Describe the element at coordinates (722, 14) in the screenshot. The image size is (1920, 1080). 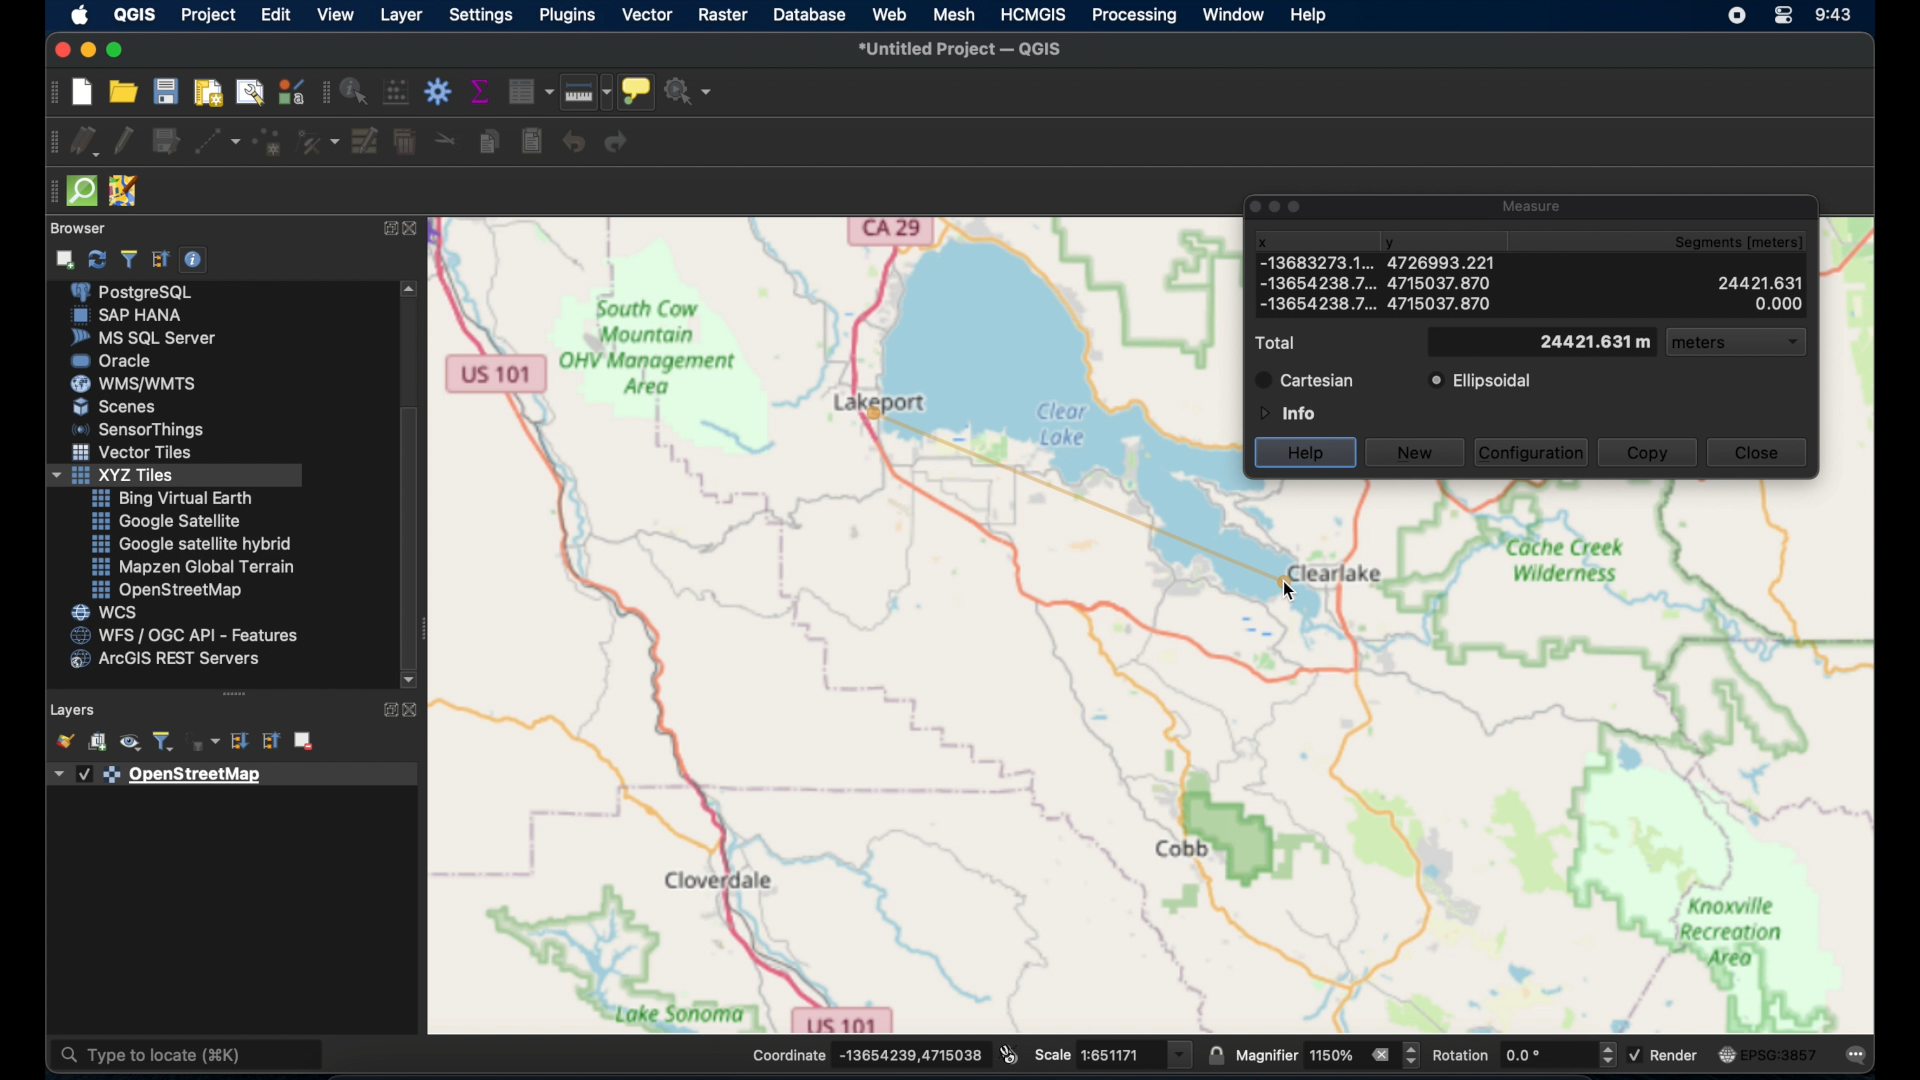
I see `raster` at that location.